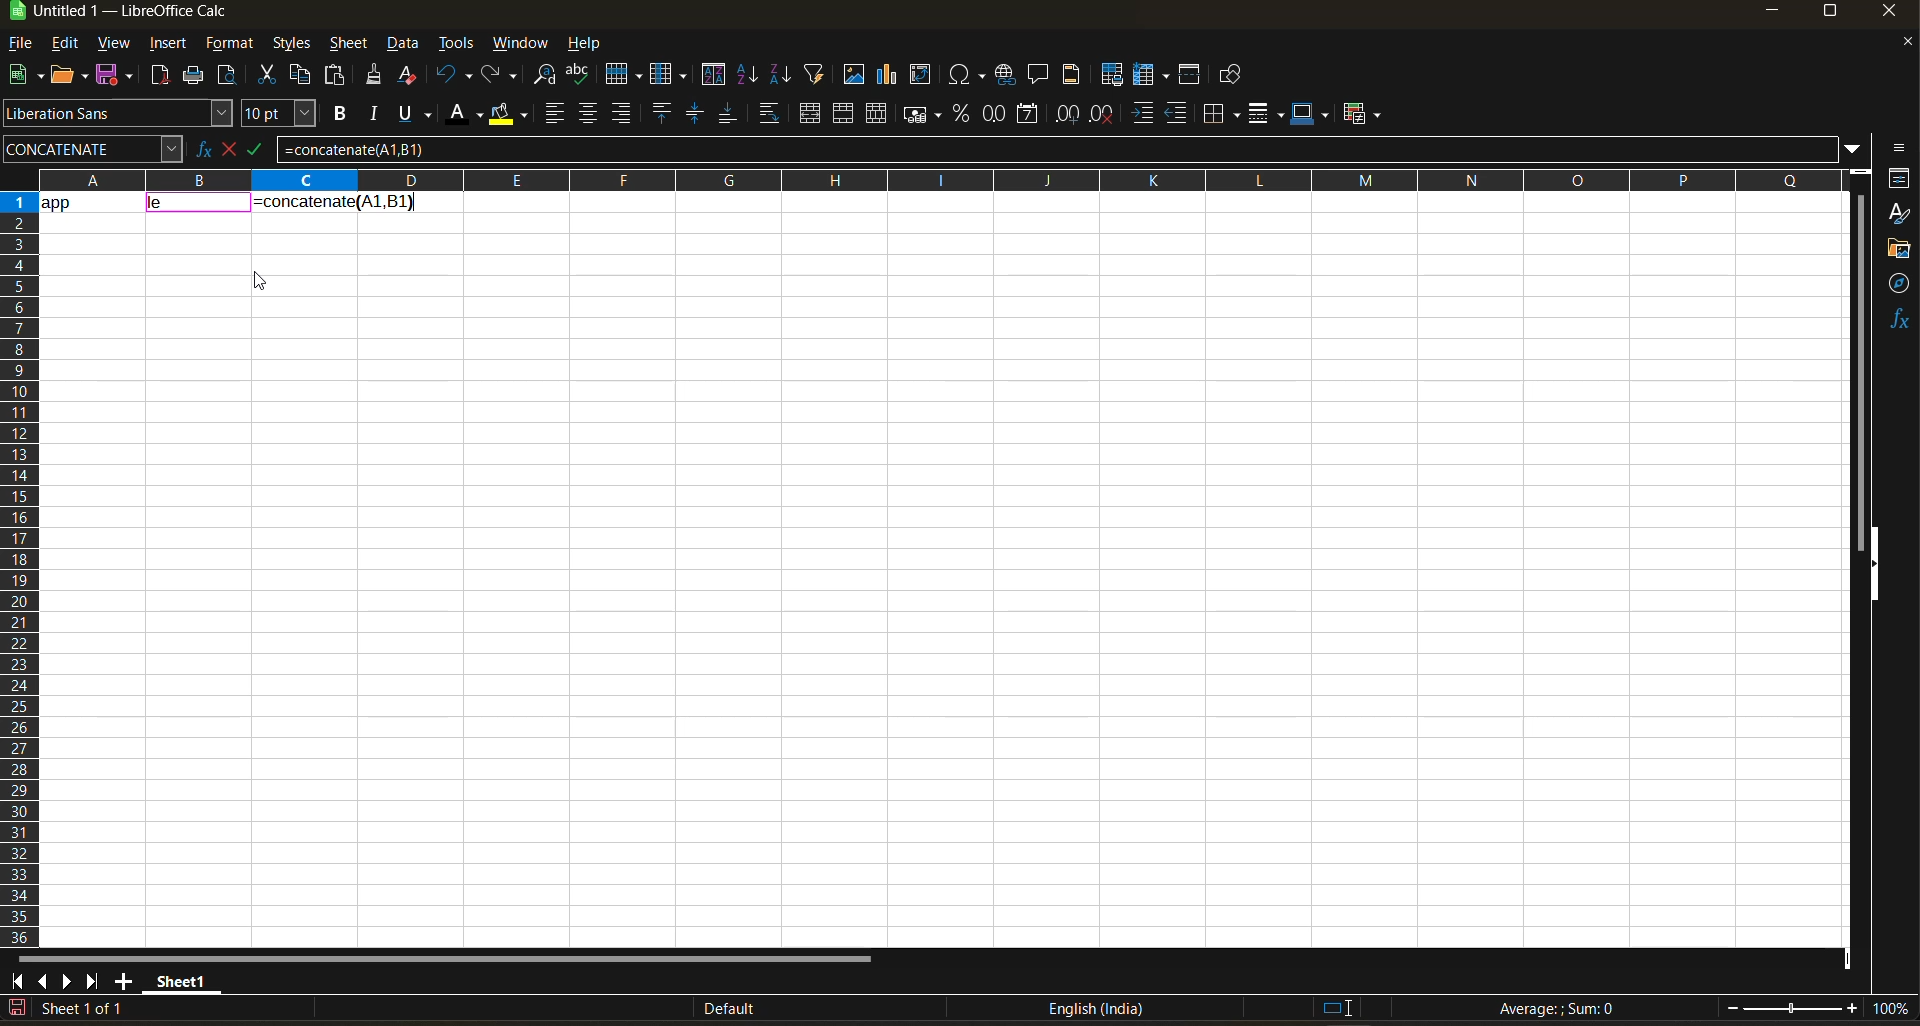 The image size is (1920, 1026). Describe the element at coordinates (971, 76) in the screenshot. I see `insert special characters` at that location.